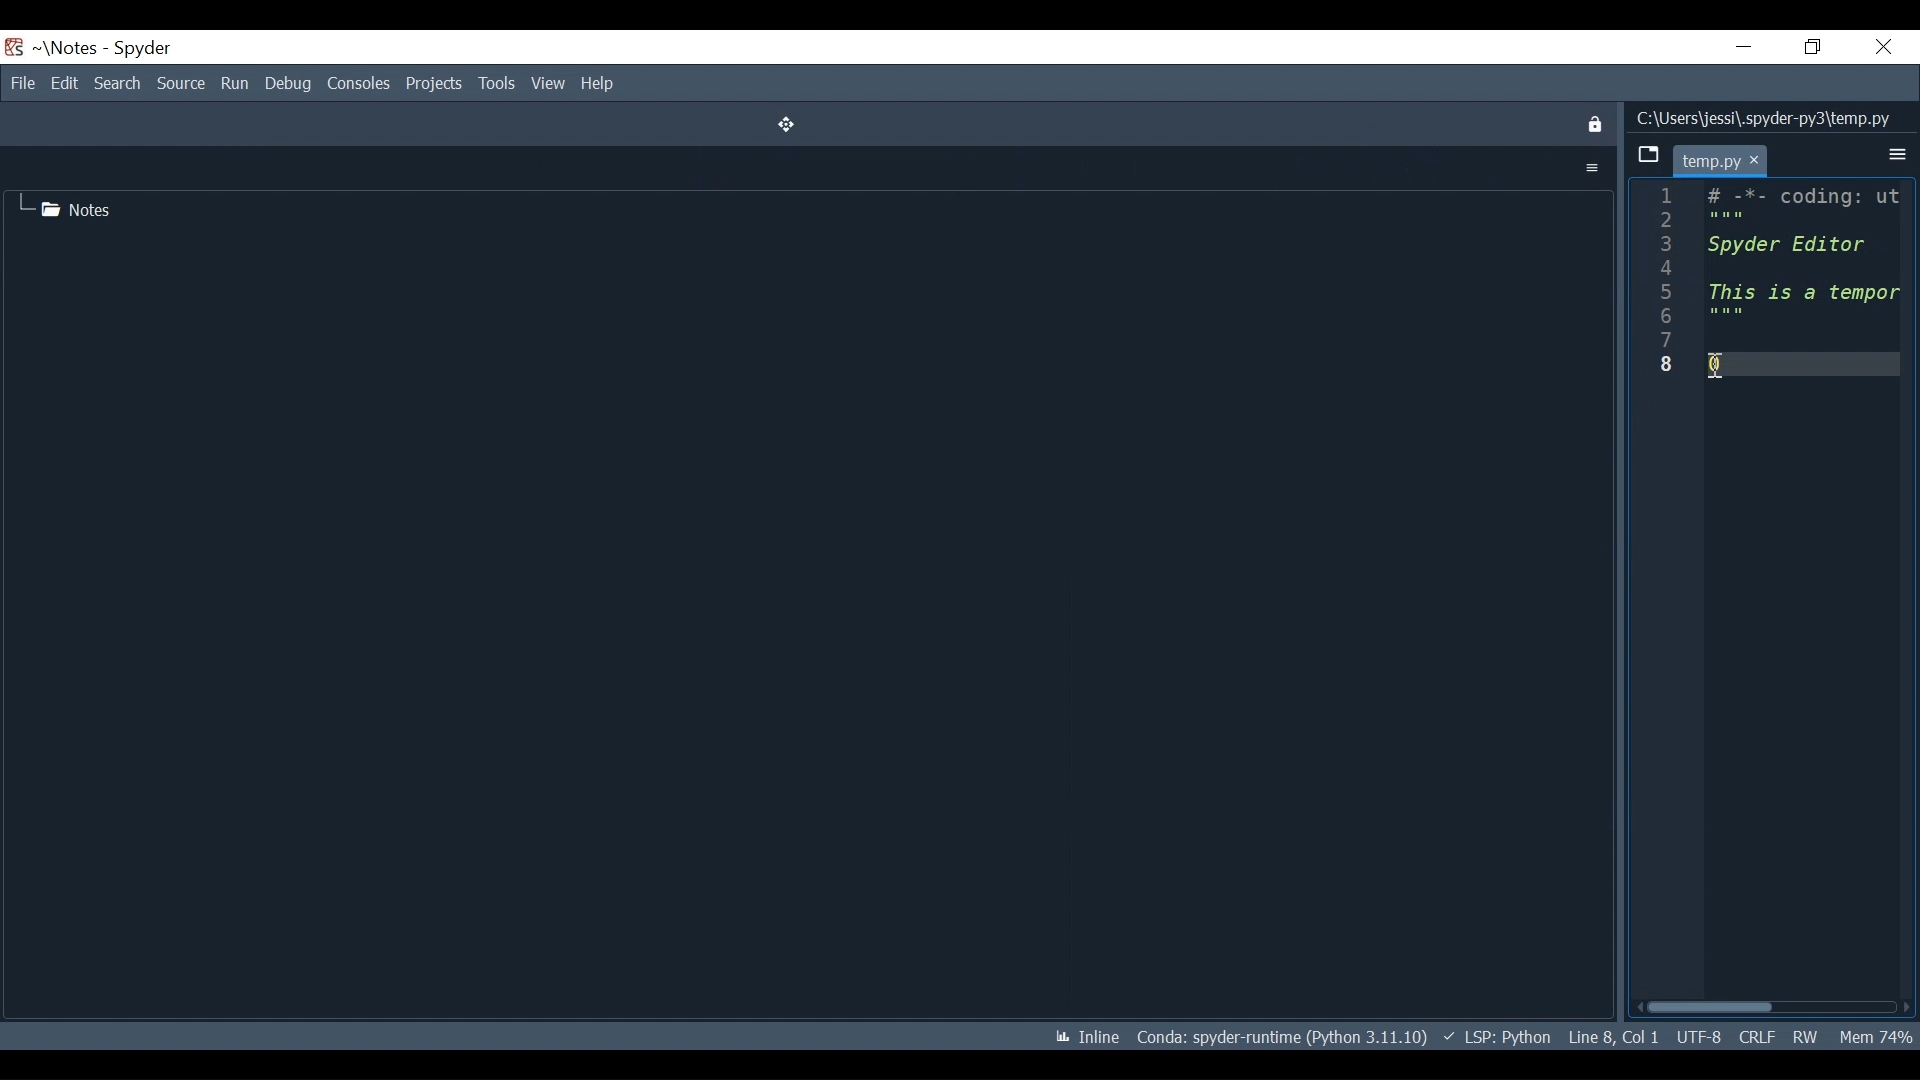  Describe the element at coordinates (1758, 163) in the screenshot. I see `cursor` at that location.